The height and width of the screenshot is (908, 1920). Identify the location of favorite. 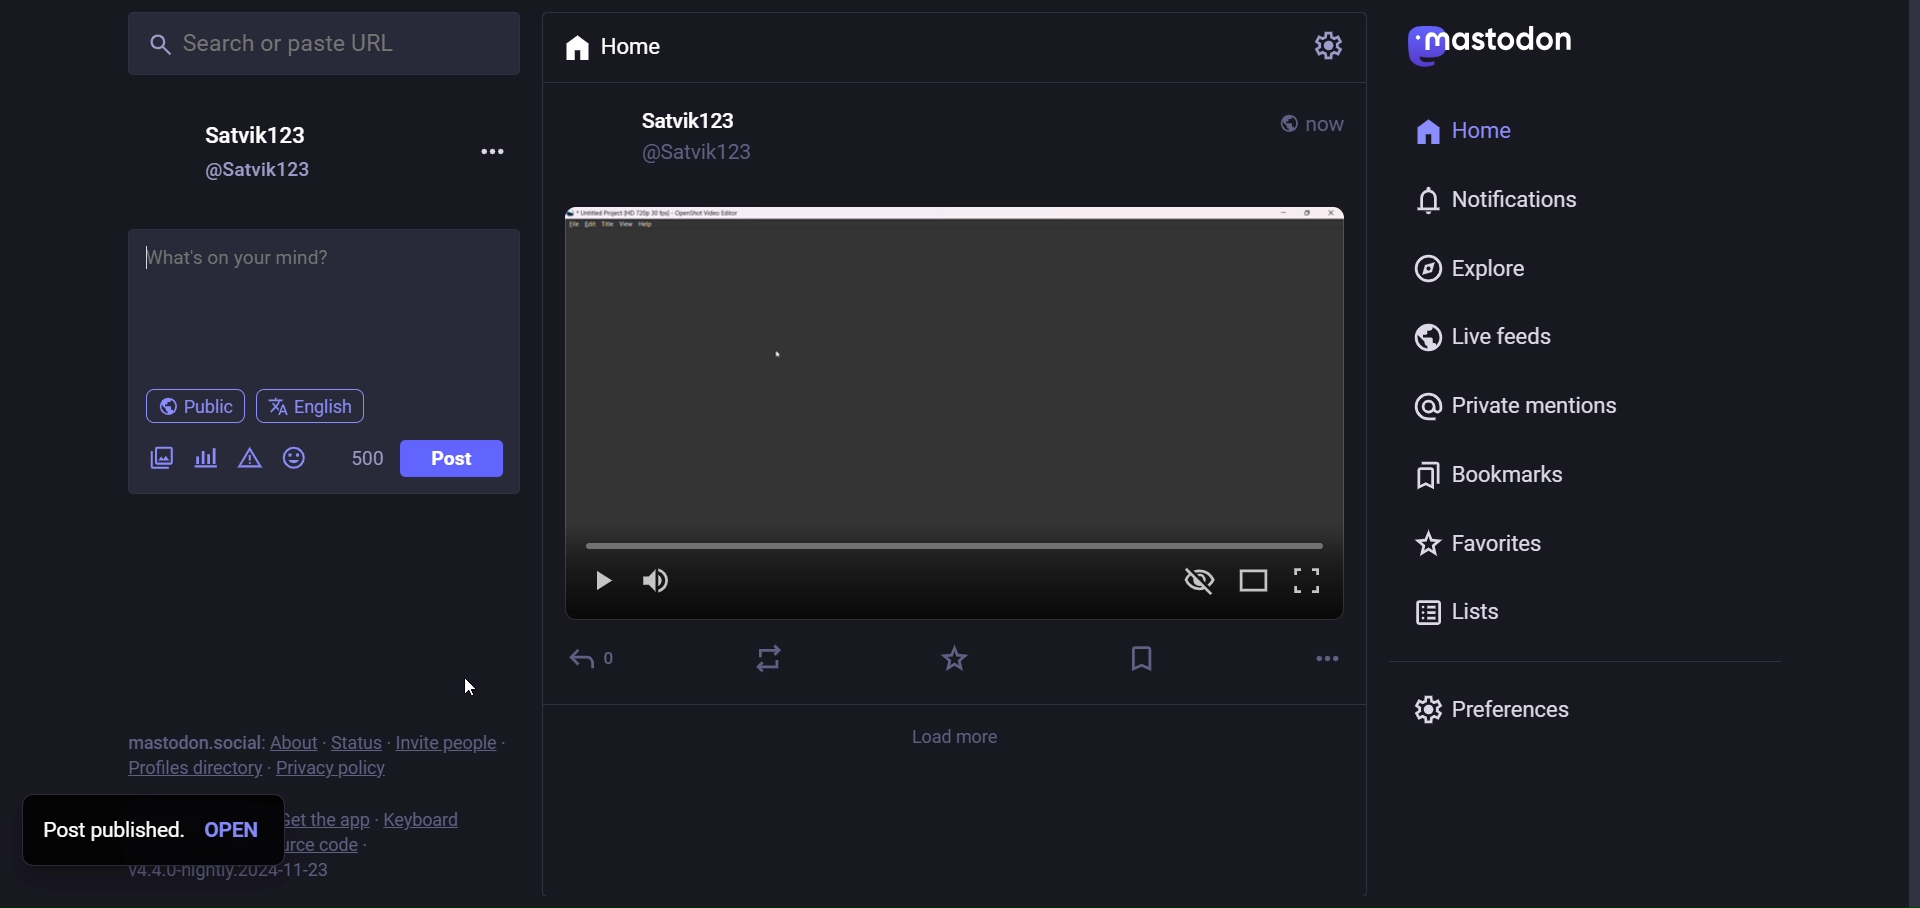
(949, 659).